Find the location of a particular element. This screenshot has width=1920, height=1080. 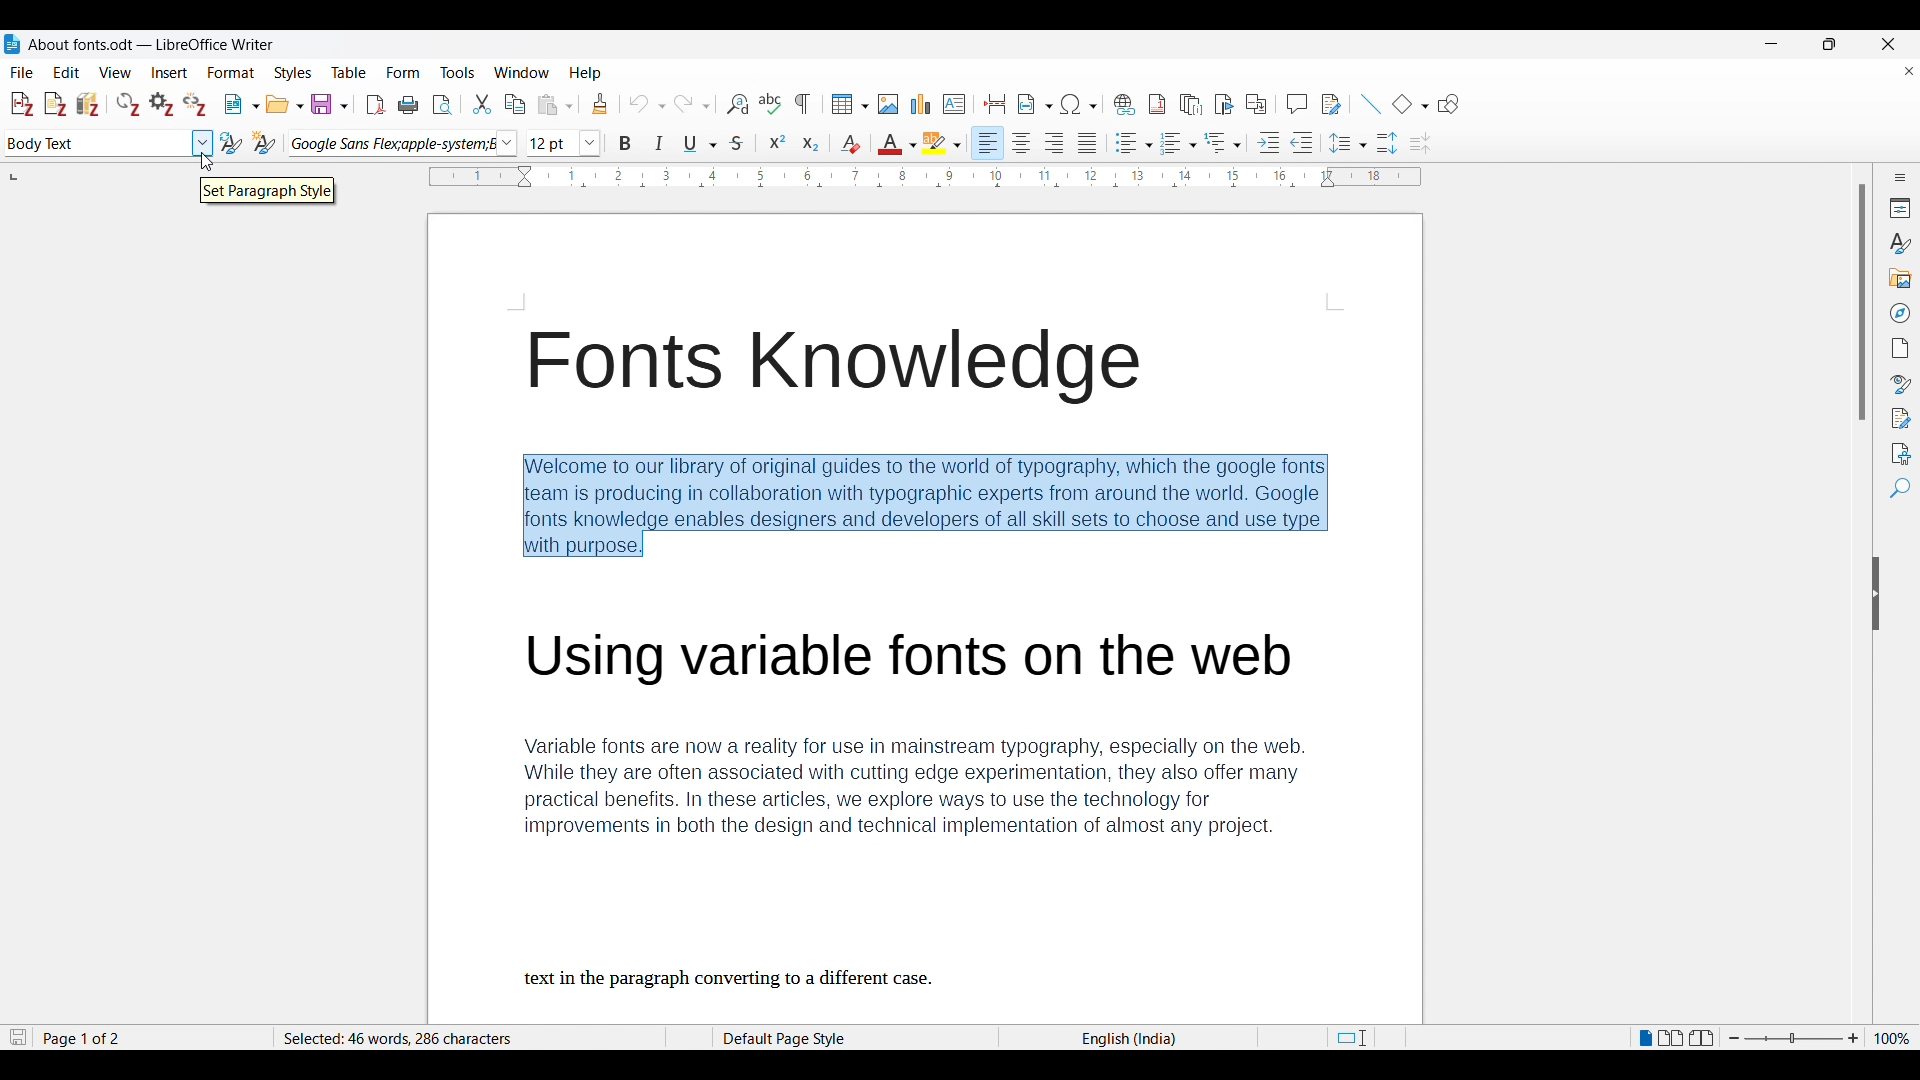

Form menu is located at coordinates (403, 72).